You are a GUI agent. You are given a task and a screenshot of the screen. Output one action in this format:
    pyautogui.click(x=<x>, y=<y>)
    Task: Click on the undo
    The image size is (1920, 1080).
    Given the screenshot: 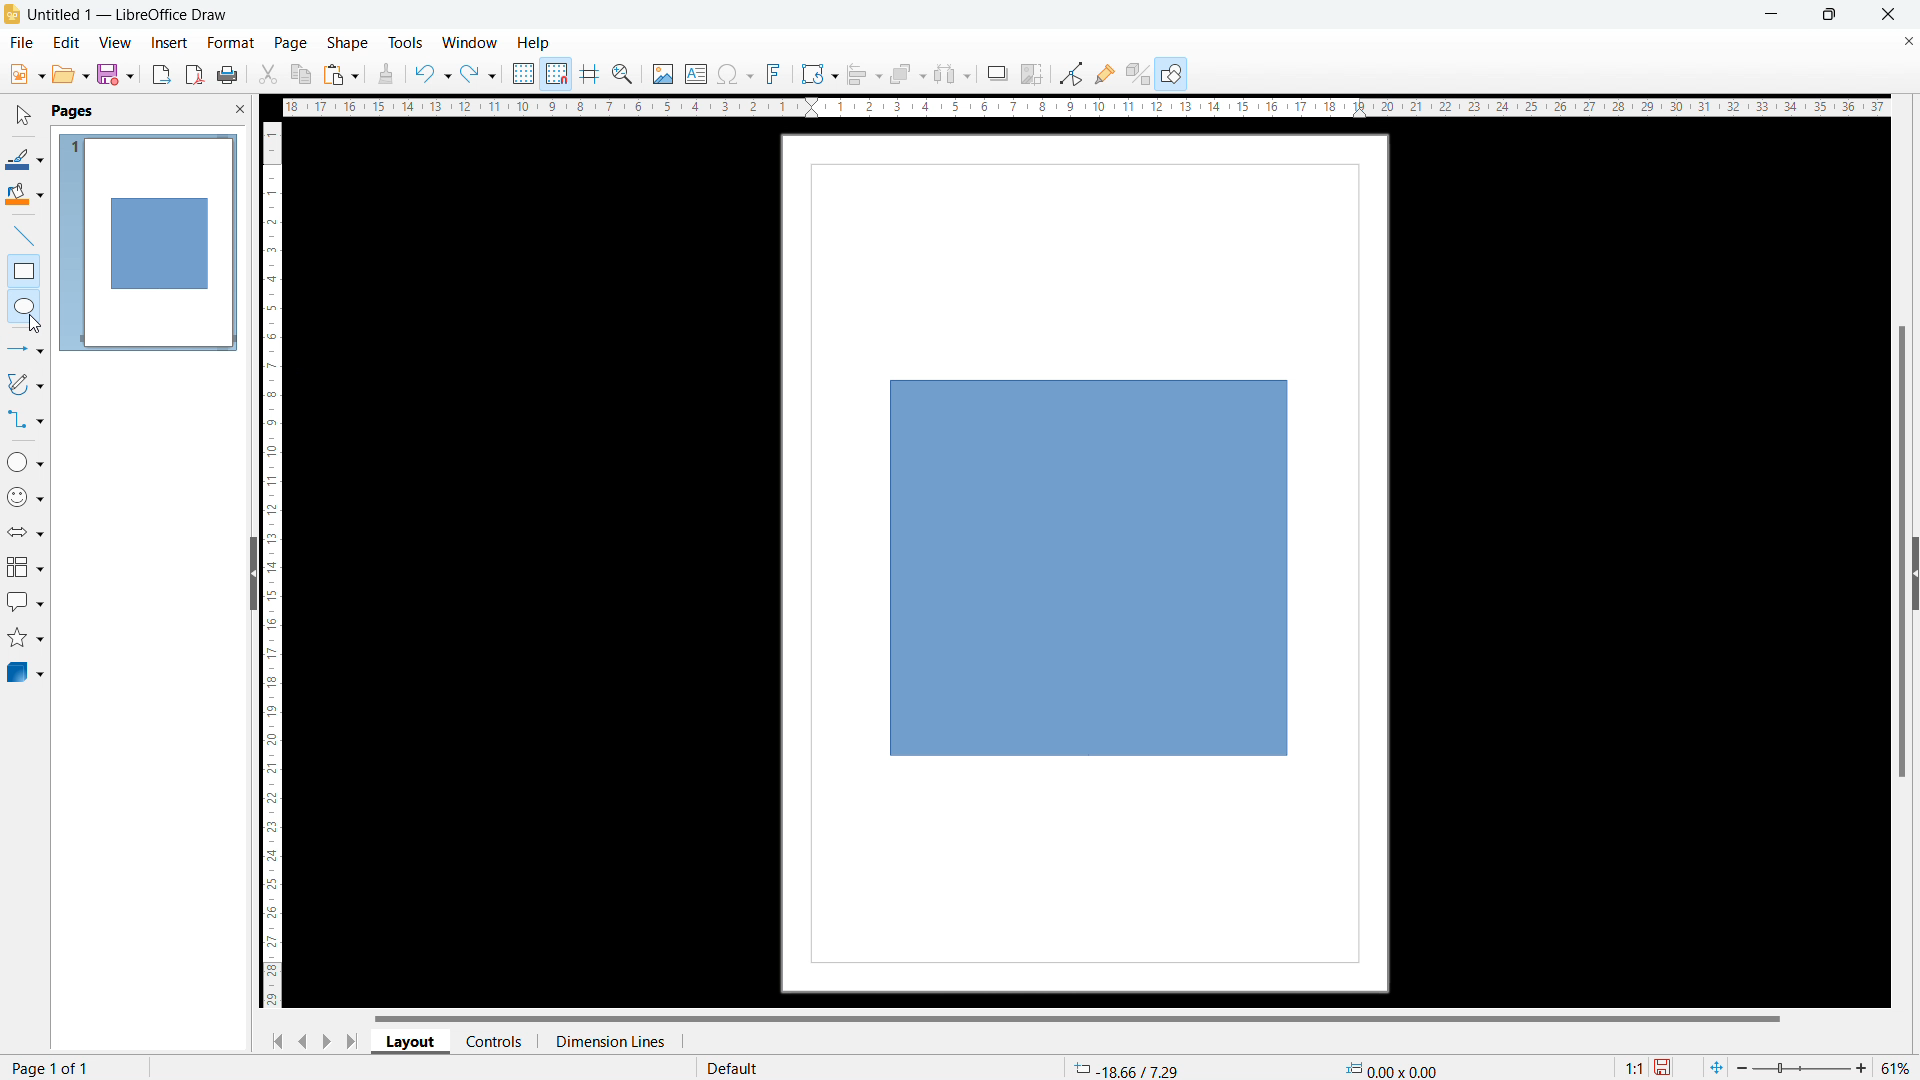 What is the action you would take?
    pyautogui.click(x=431, y=74)
    